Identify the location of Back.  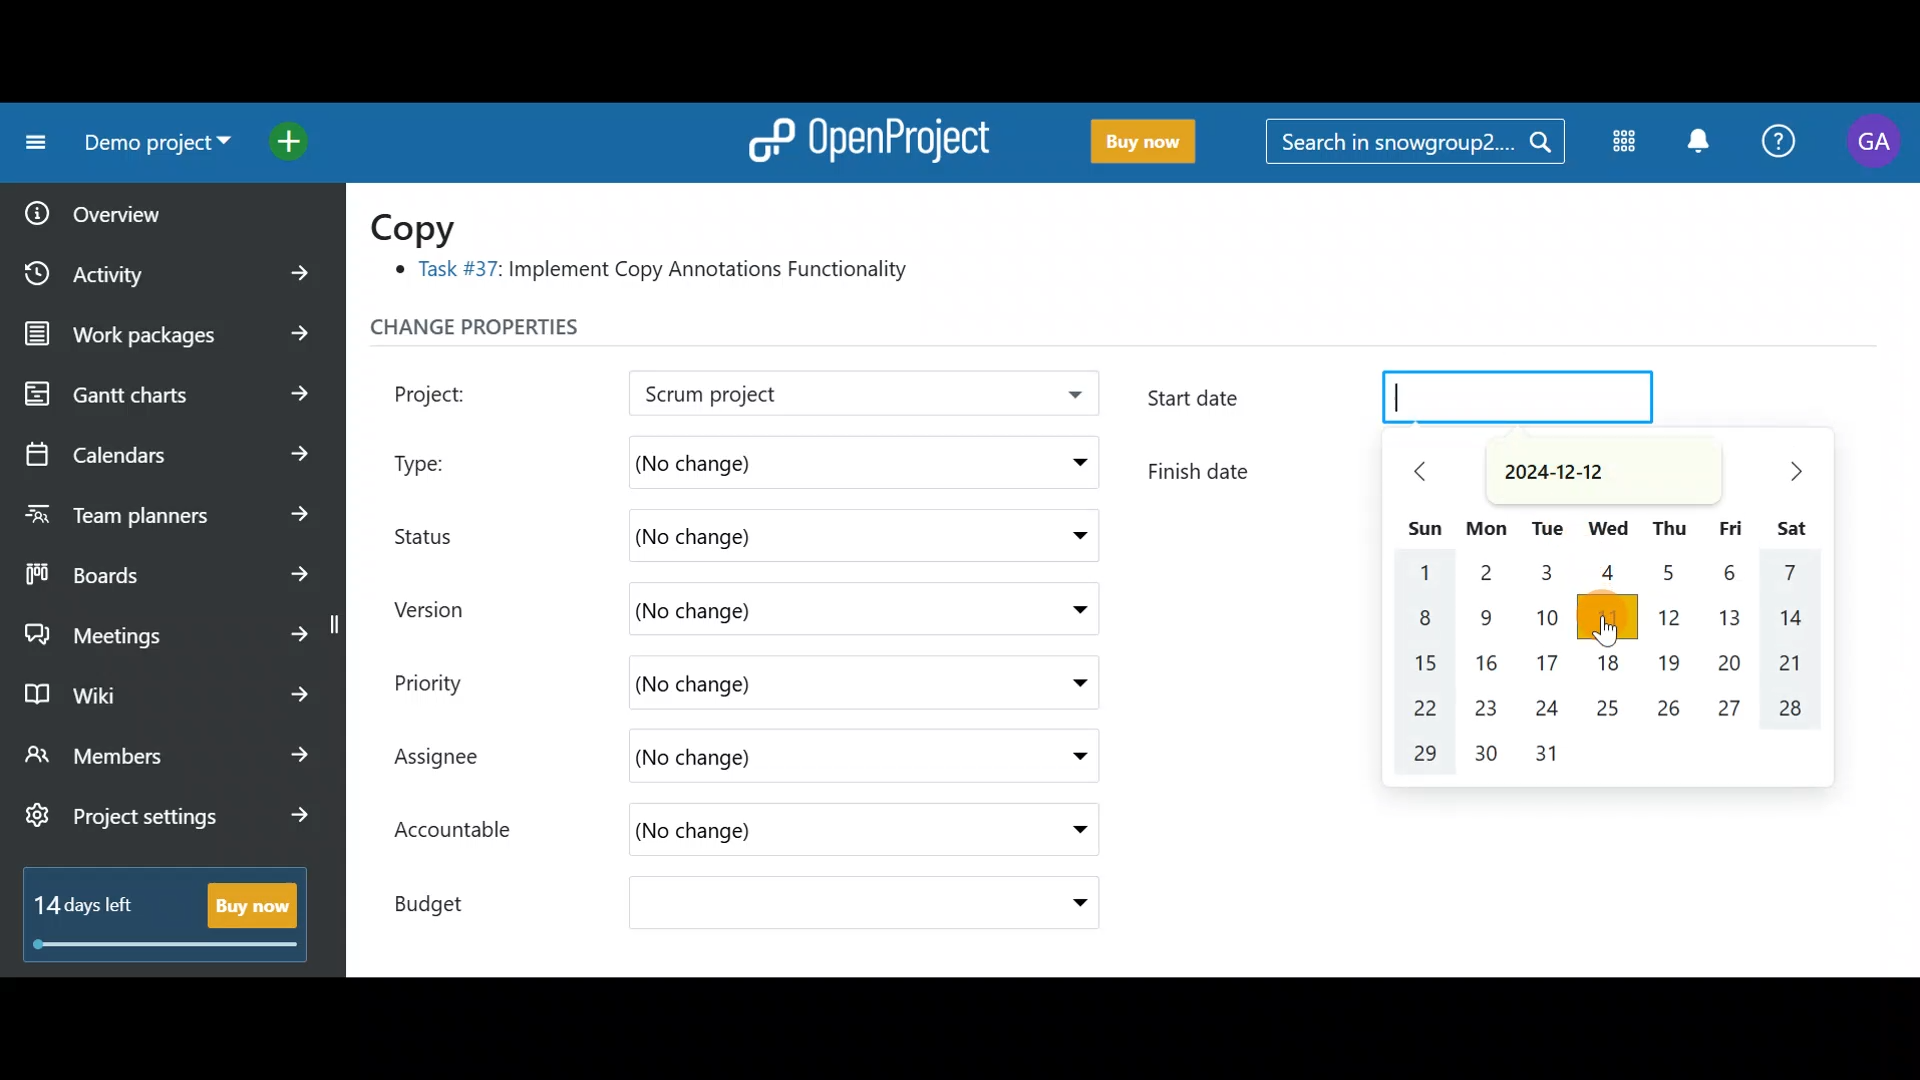
(1432, 474).